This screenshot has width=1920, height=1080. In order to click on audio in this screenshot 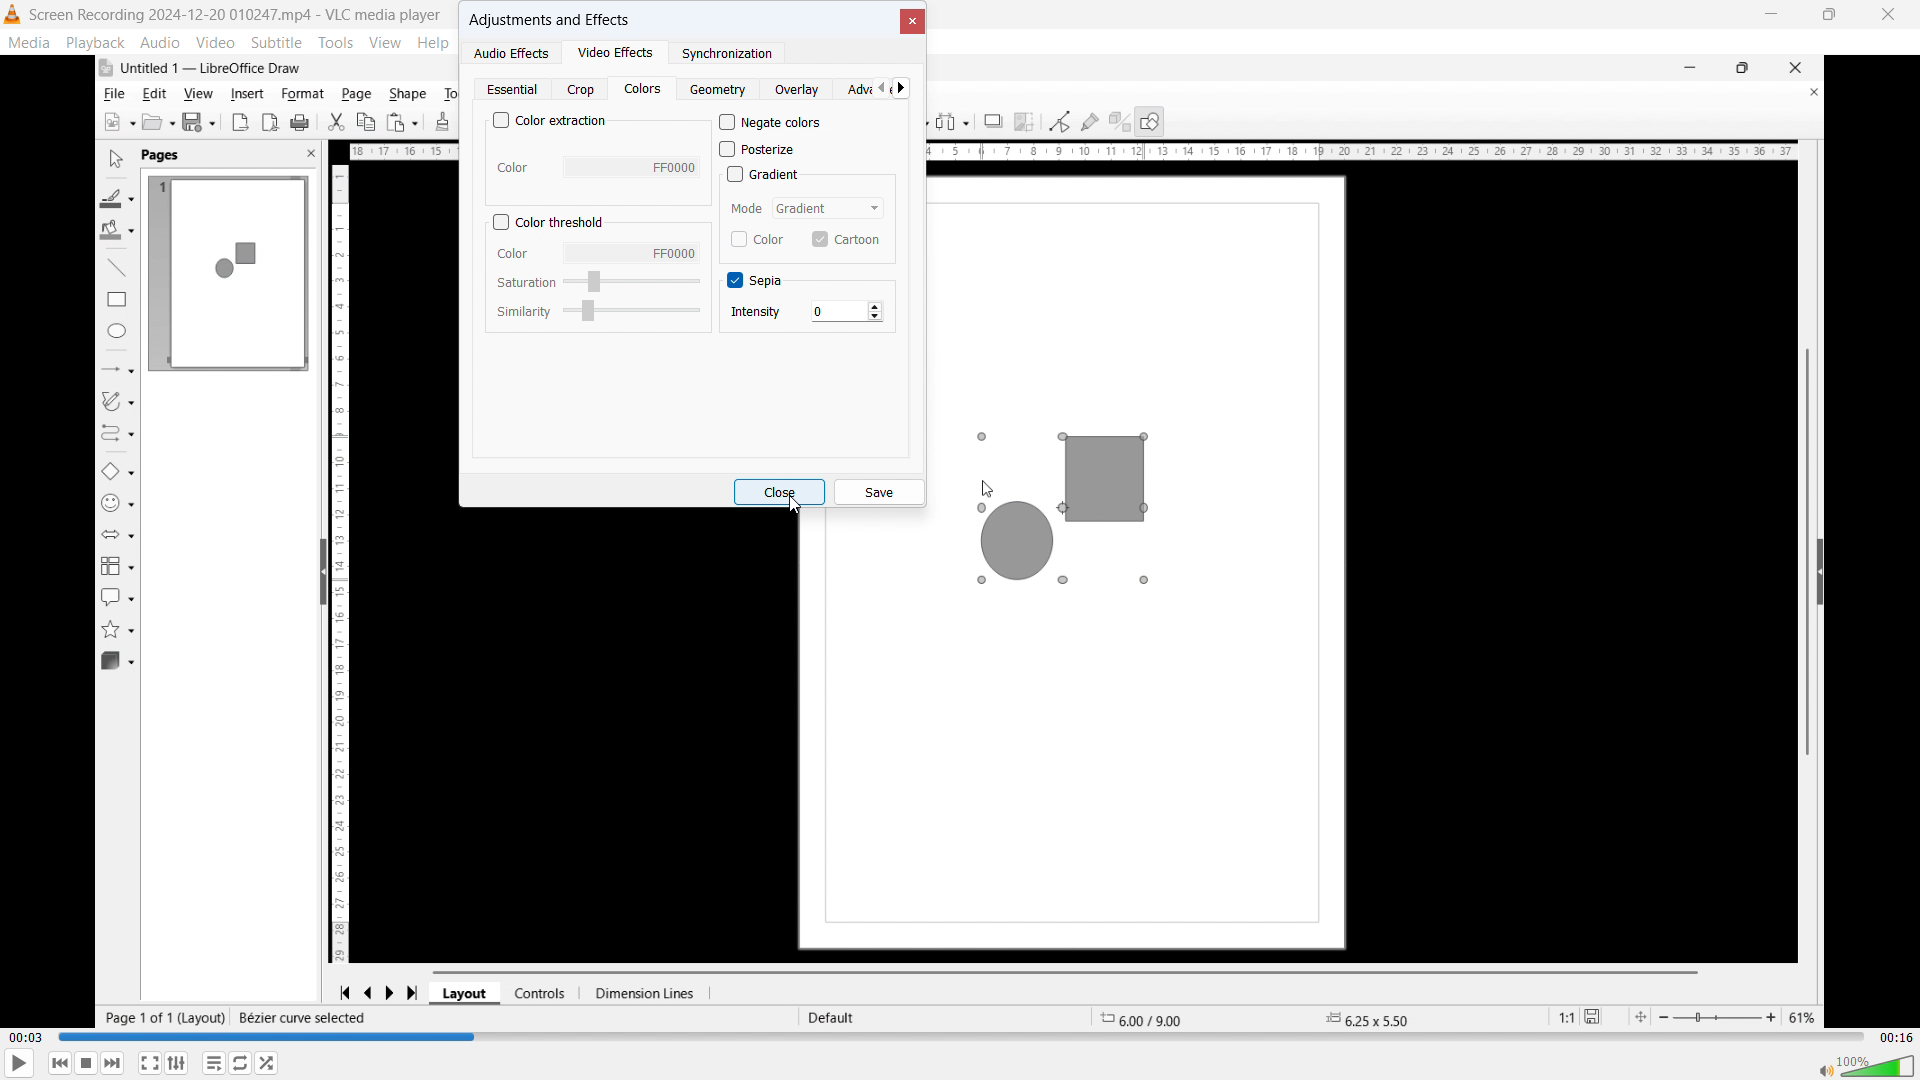, I will do `click(160, 43)`.